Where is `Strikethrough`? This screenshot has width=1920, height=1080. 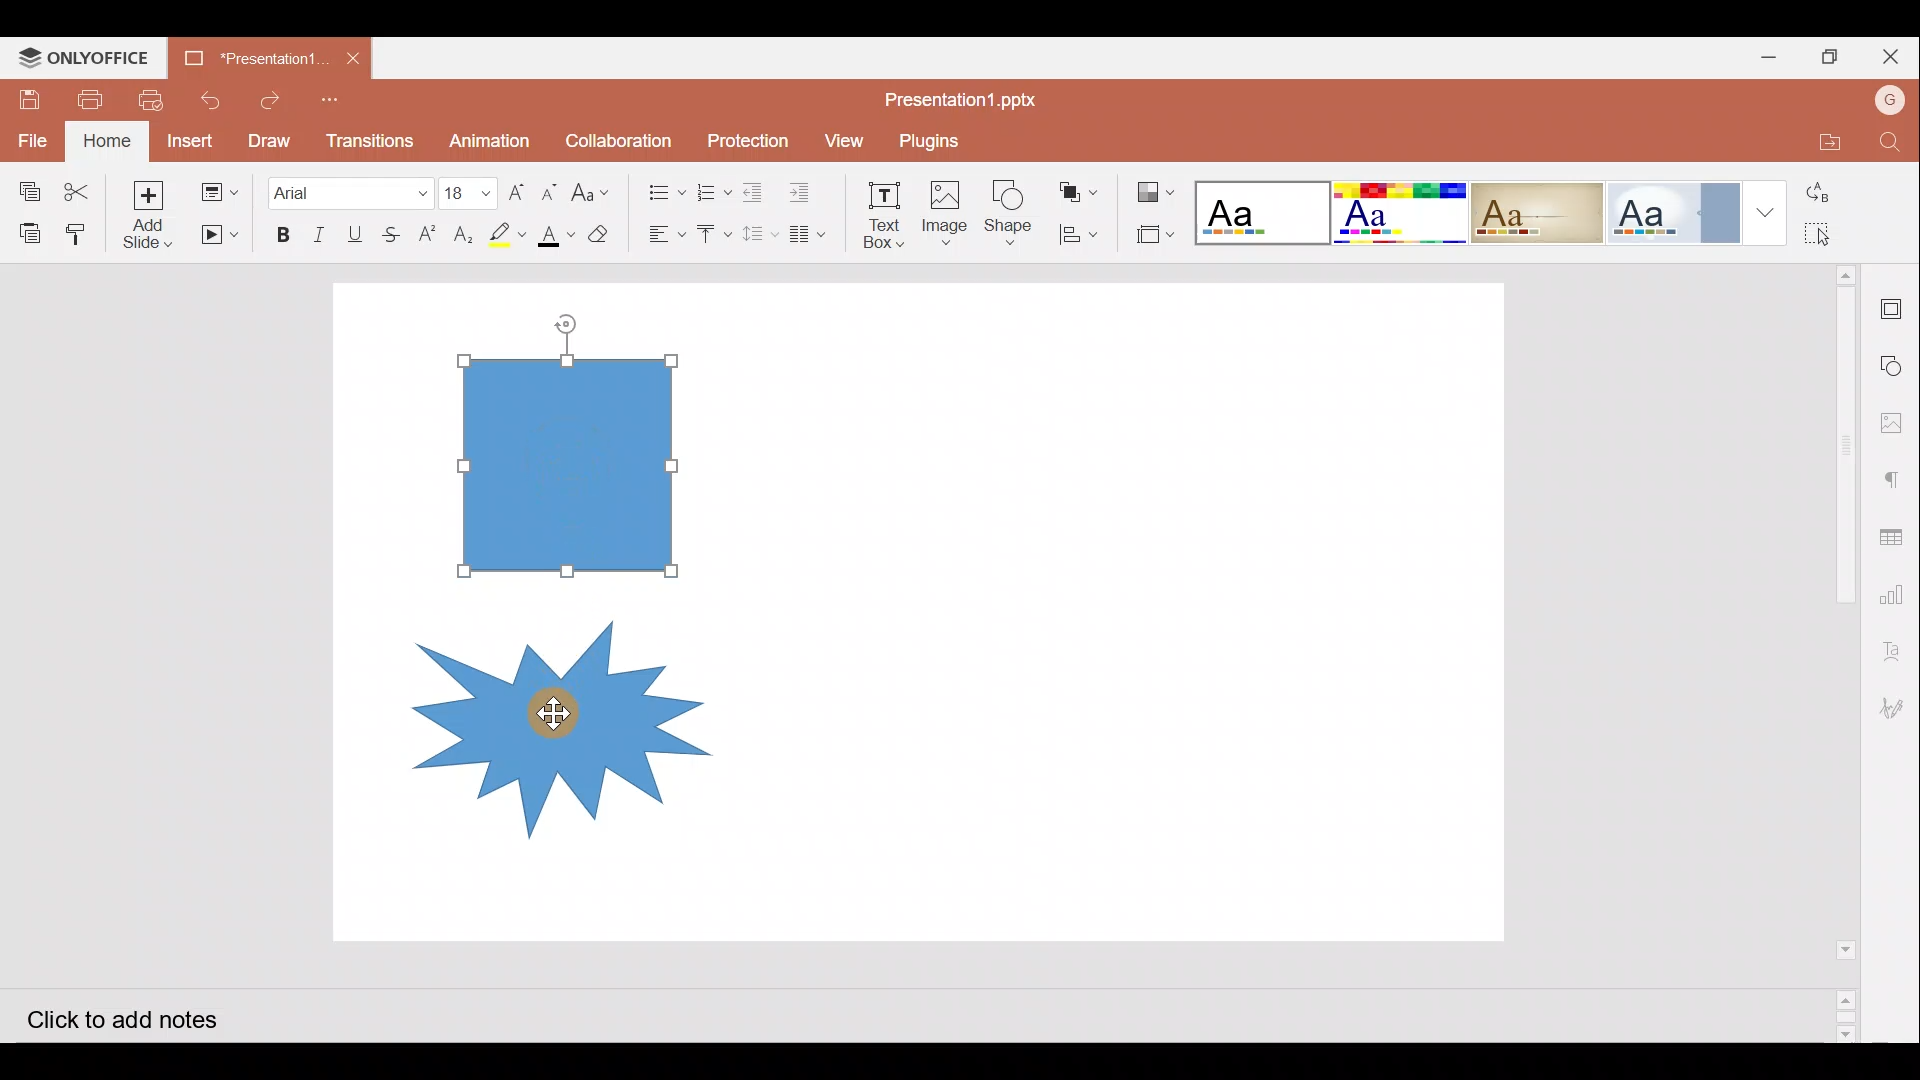 Strikethrough is located at coordinates (396, 231).